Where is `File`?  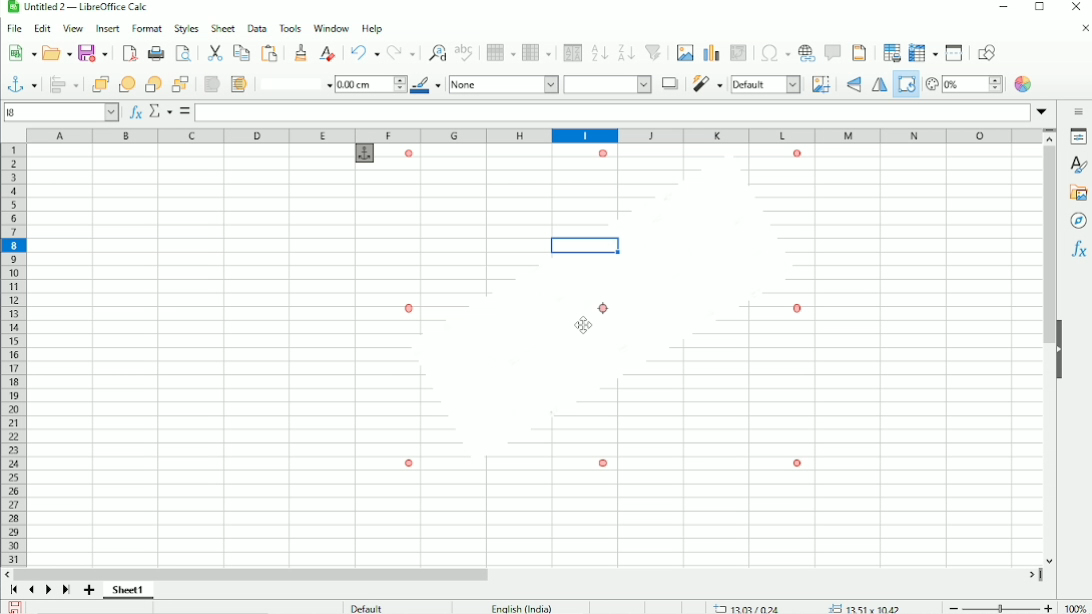
File is located at coordinates (16, 28).